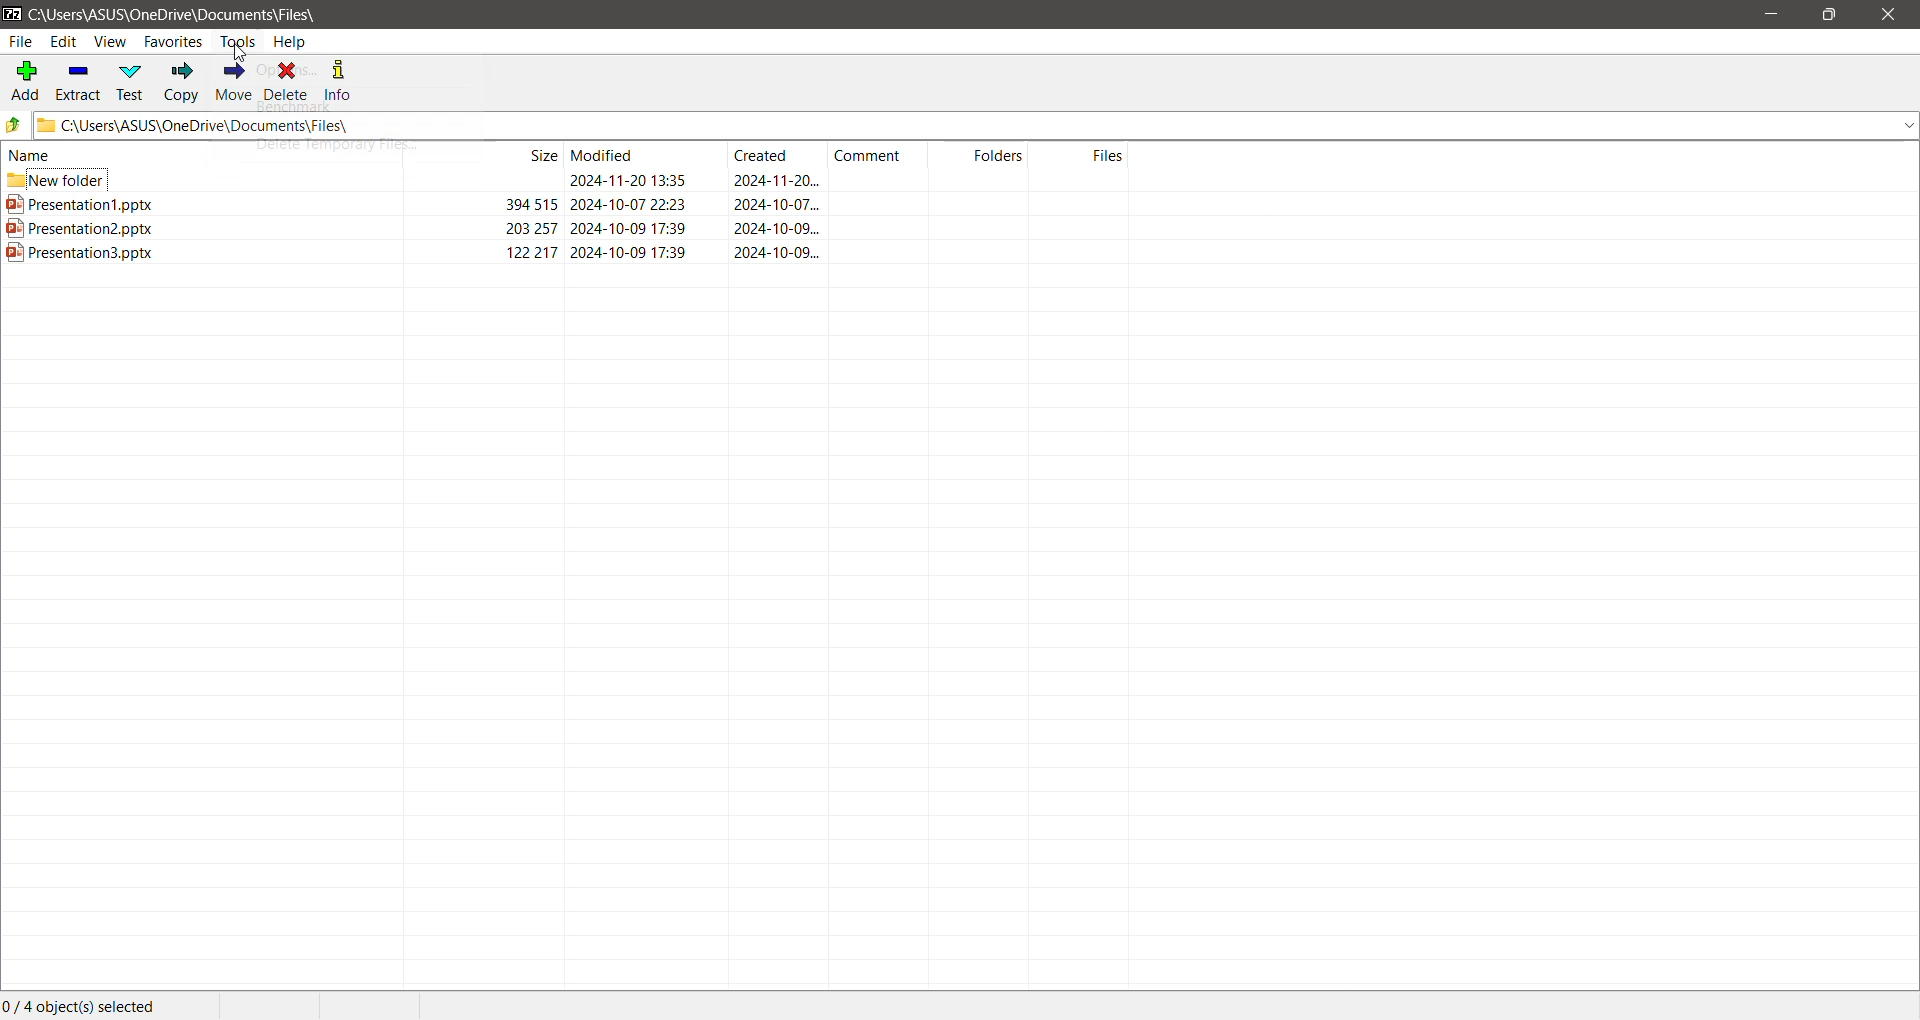 Image resolution: width=1920 pixels, height=1020 pixels. I want to click on Favorites, so click(169, 44).